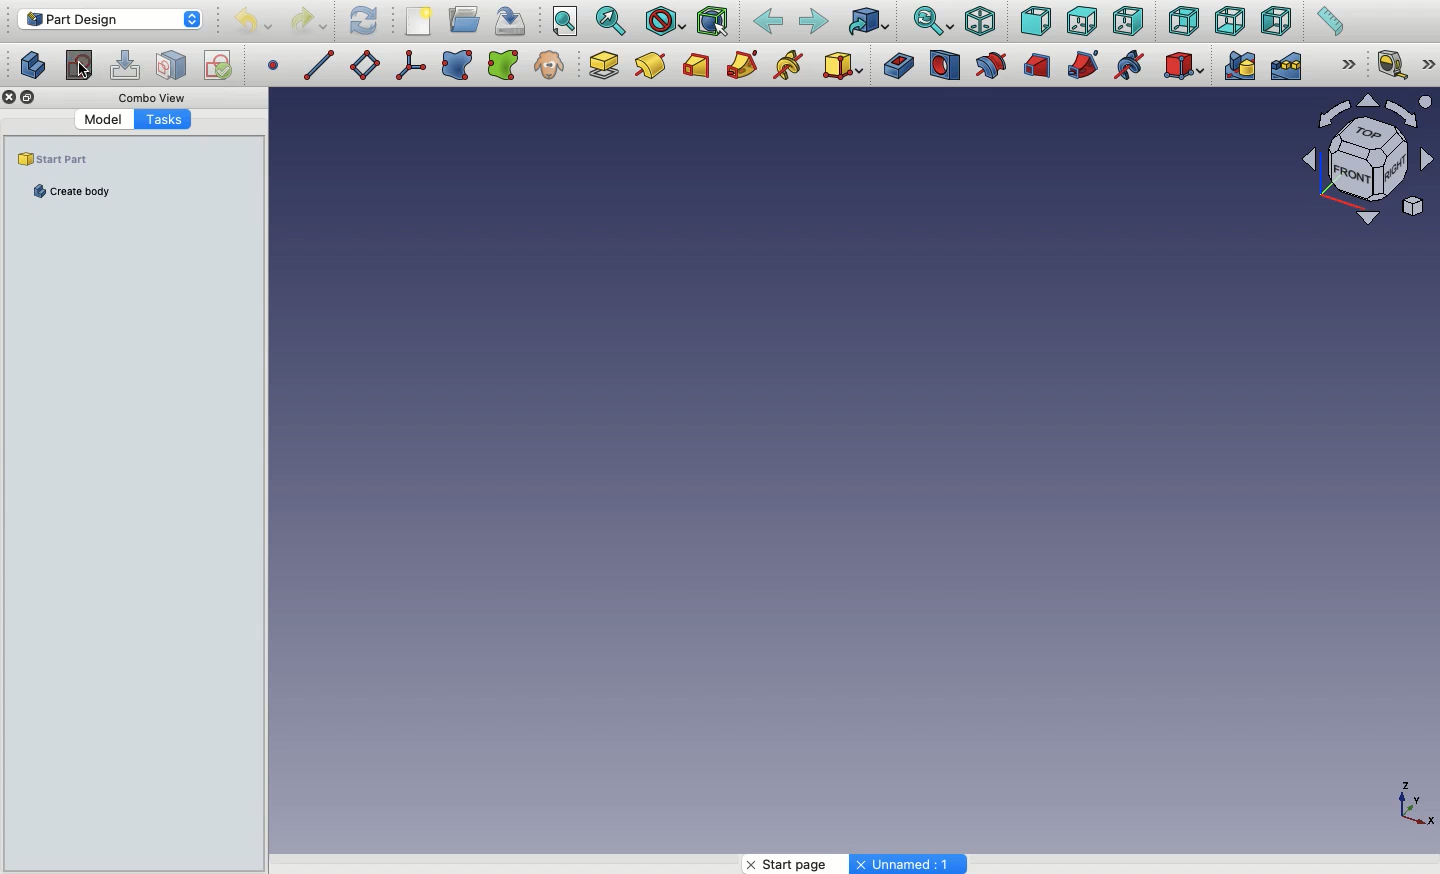 The image size is (1440, 874). I want to click on Bottom, so click(1228, 23).